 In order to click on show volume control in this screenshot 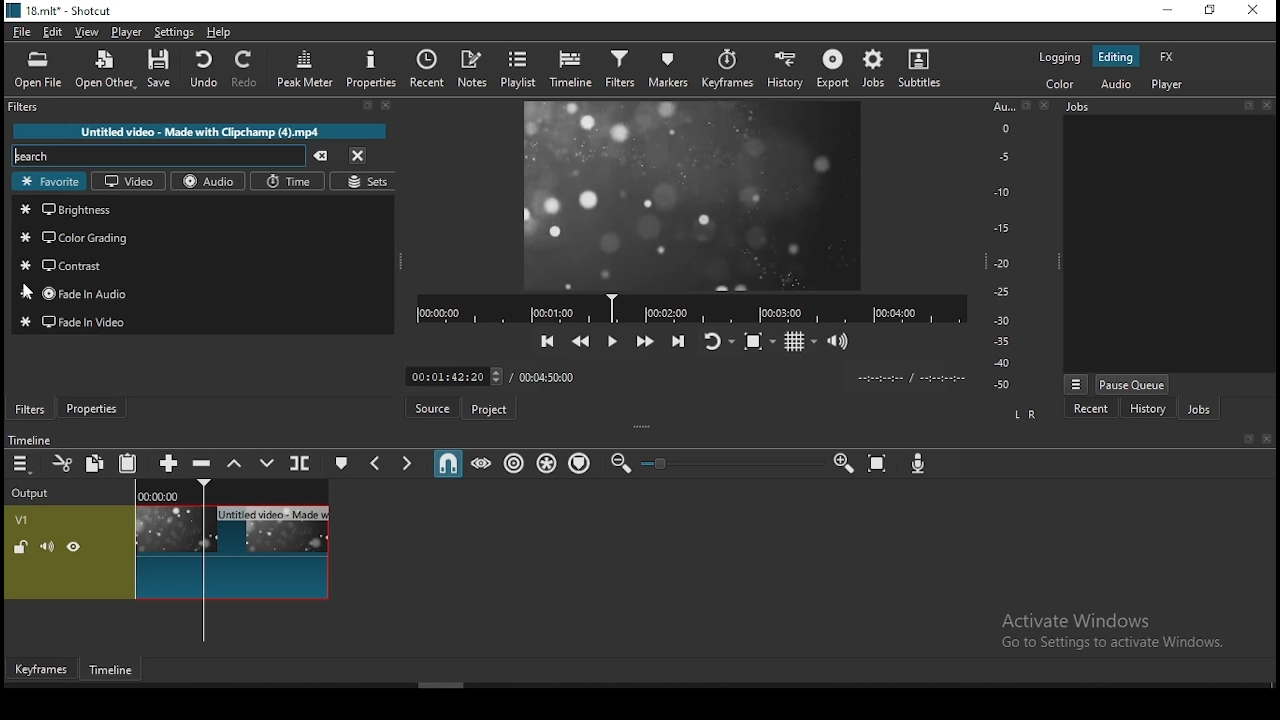, I will do `click(839, 340)`.